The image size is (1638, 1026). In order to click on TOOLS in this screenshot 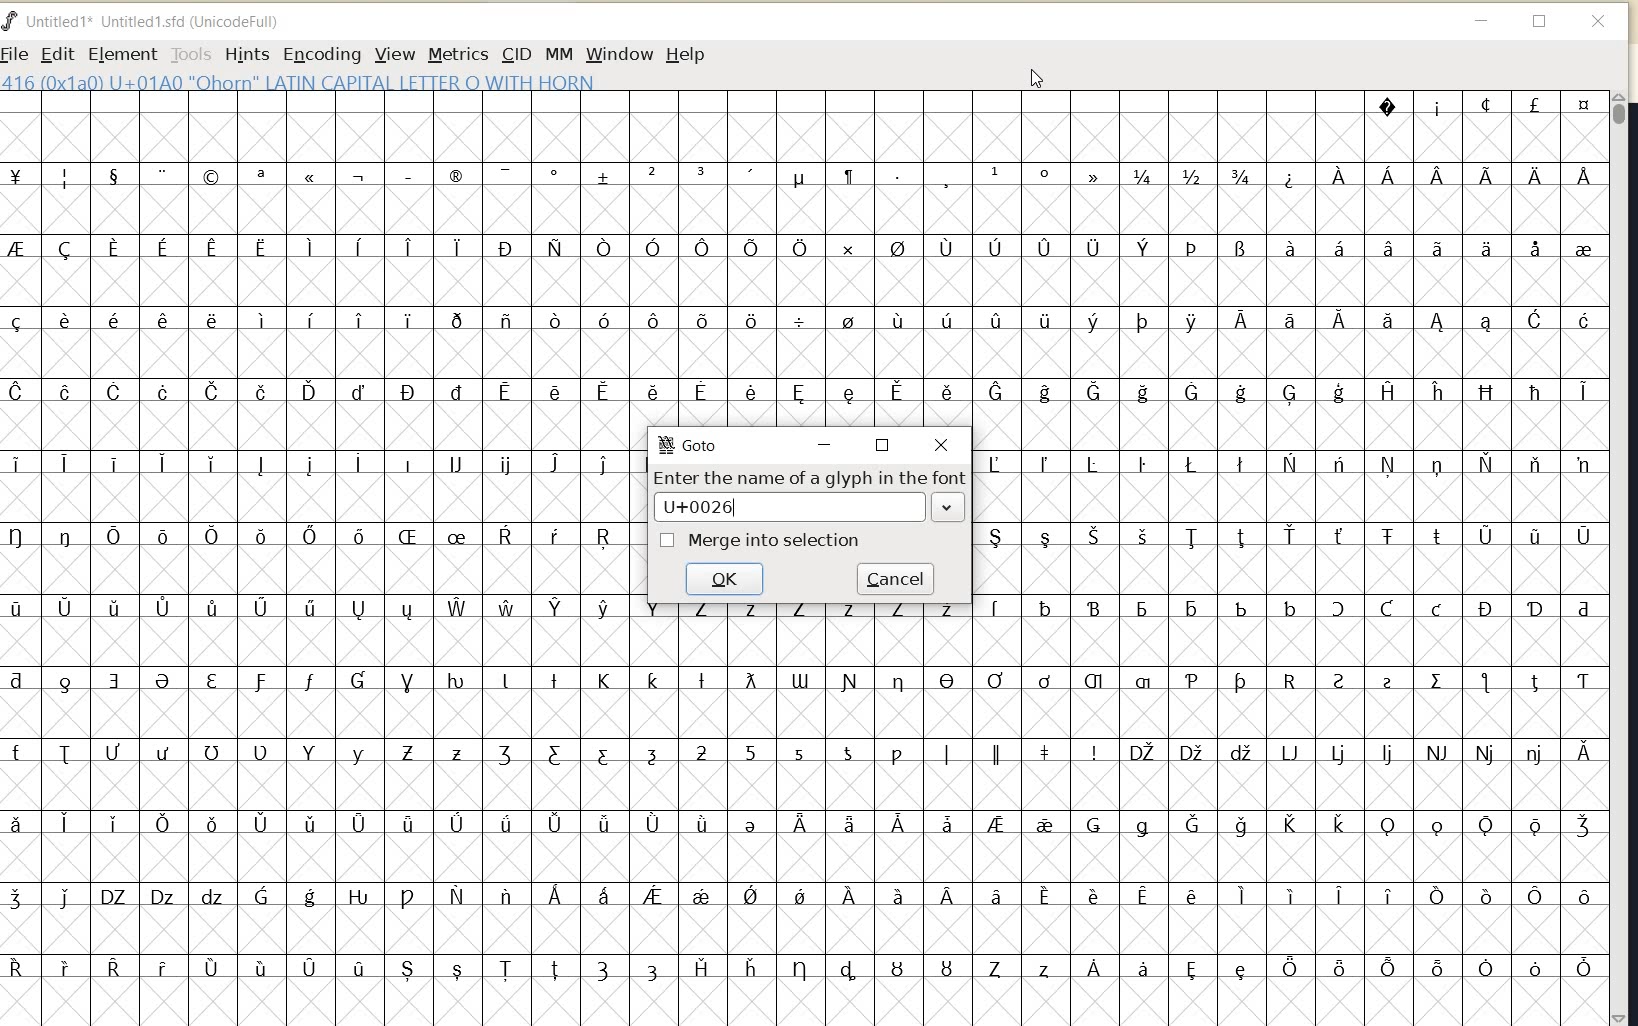, I will do `click(189, 55)`.